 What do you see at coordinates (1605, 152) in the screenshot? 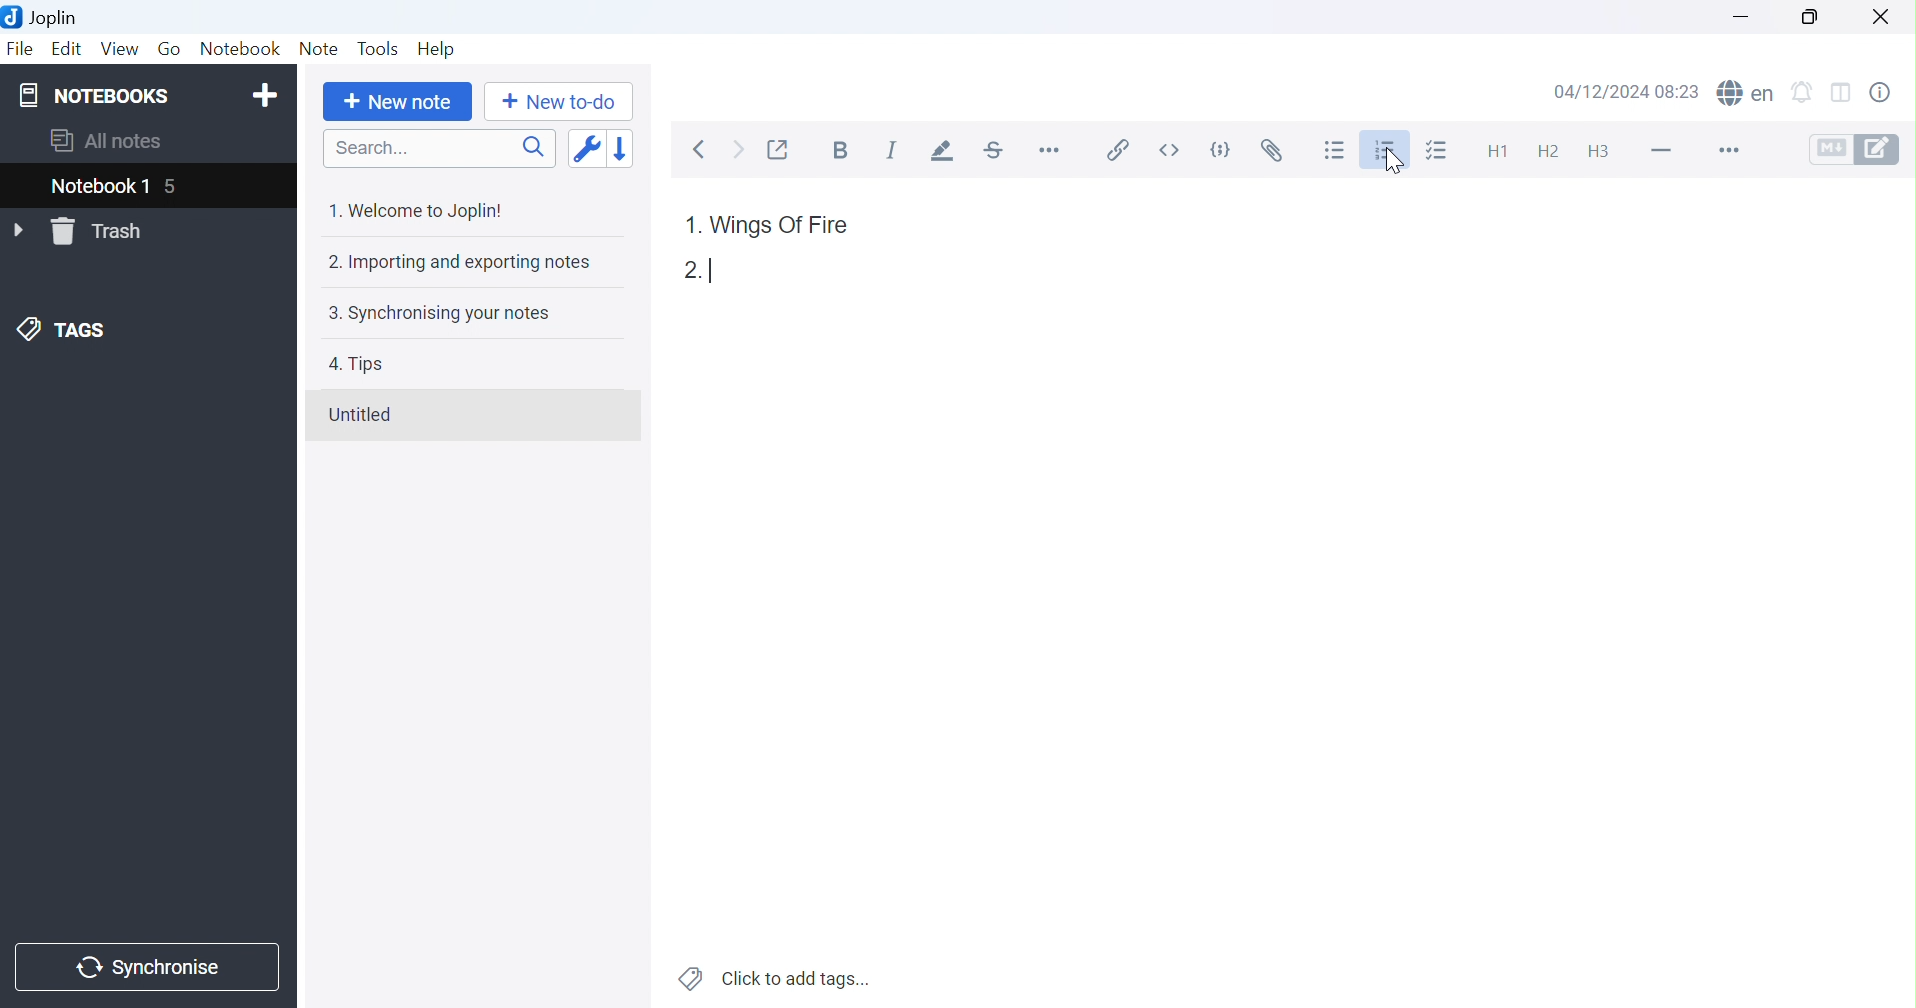
I see `Heading 3` at bounding box center [1605, 152].